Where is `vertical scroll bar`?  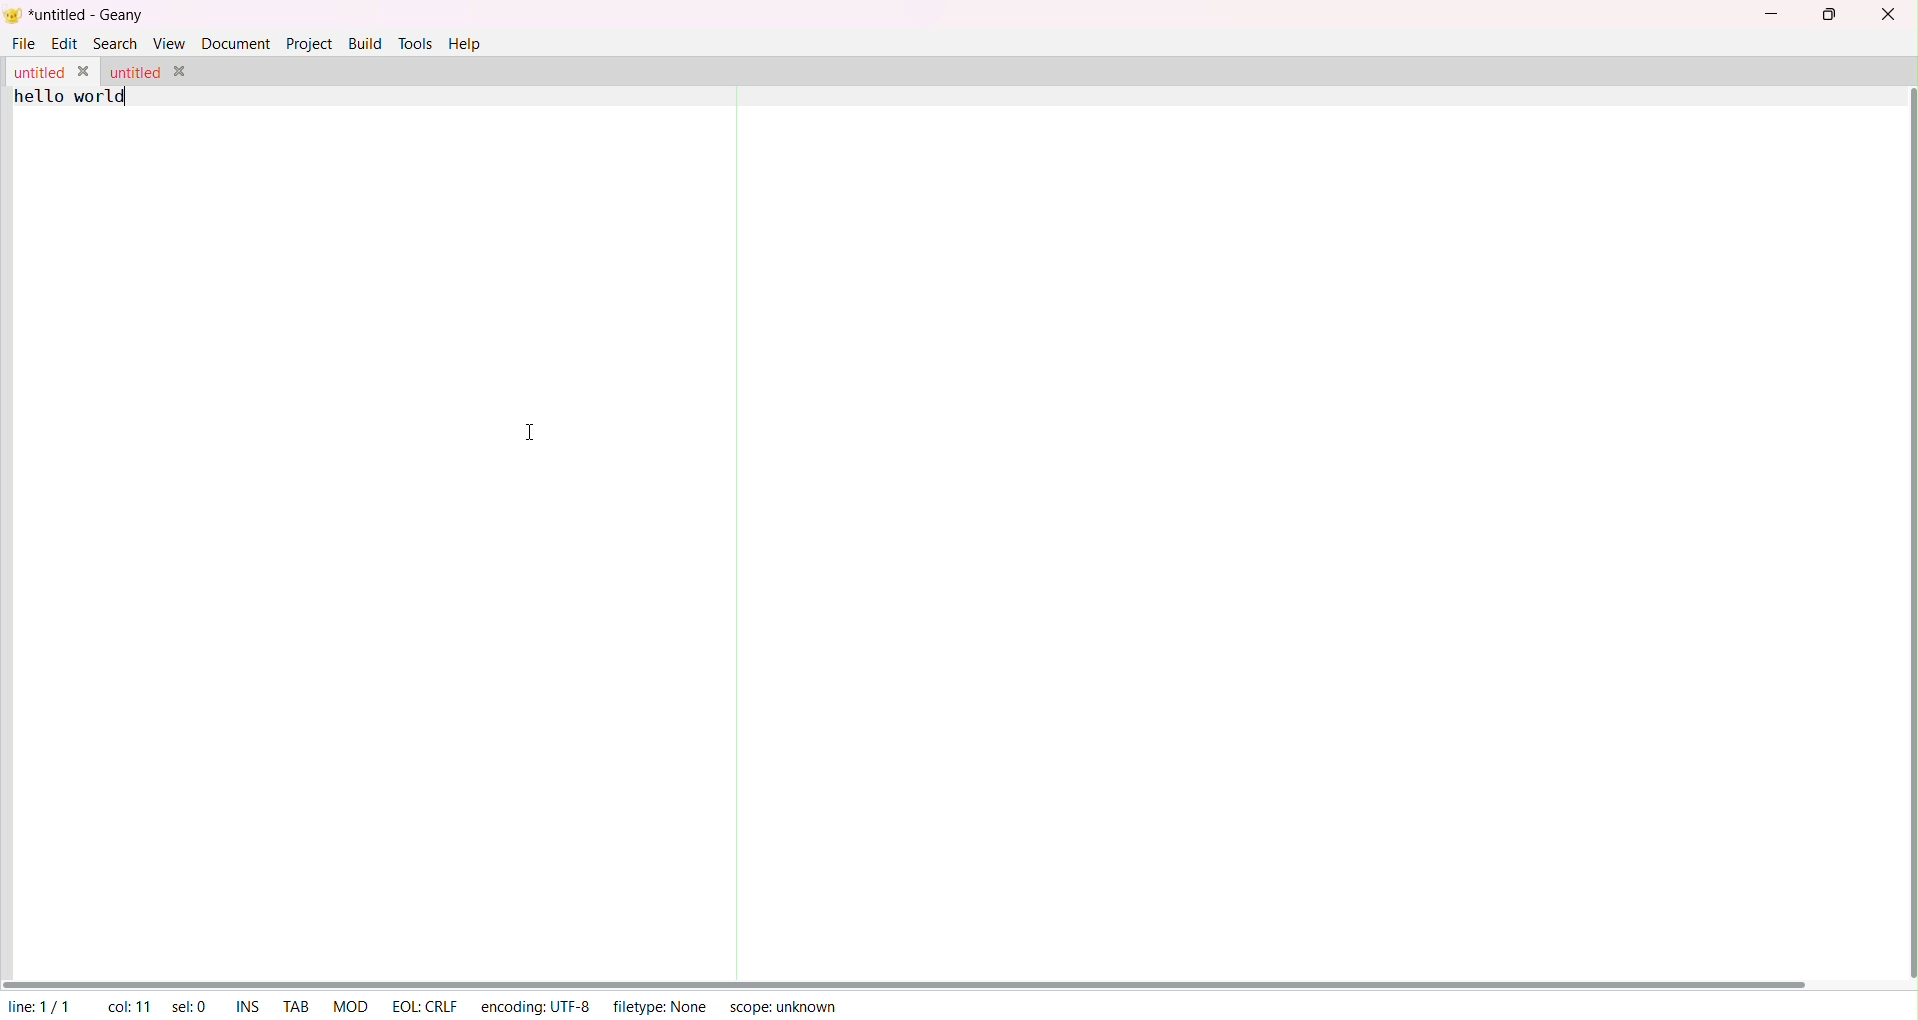 vertical scroll bar is located at coordinates (1907, 530).